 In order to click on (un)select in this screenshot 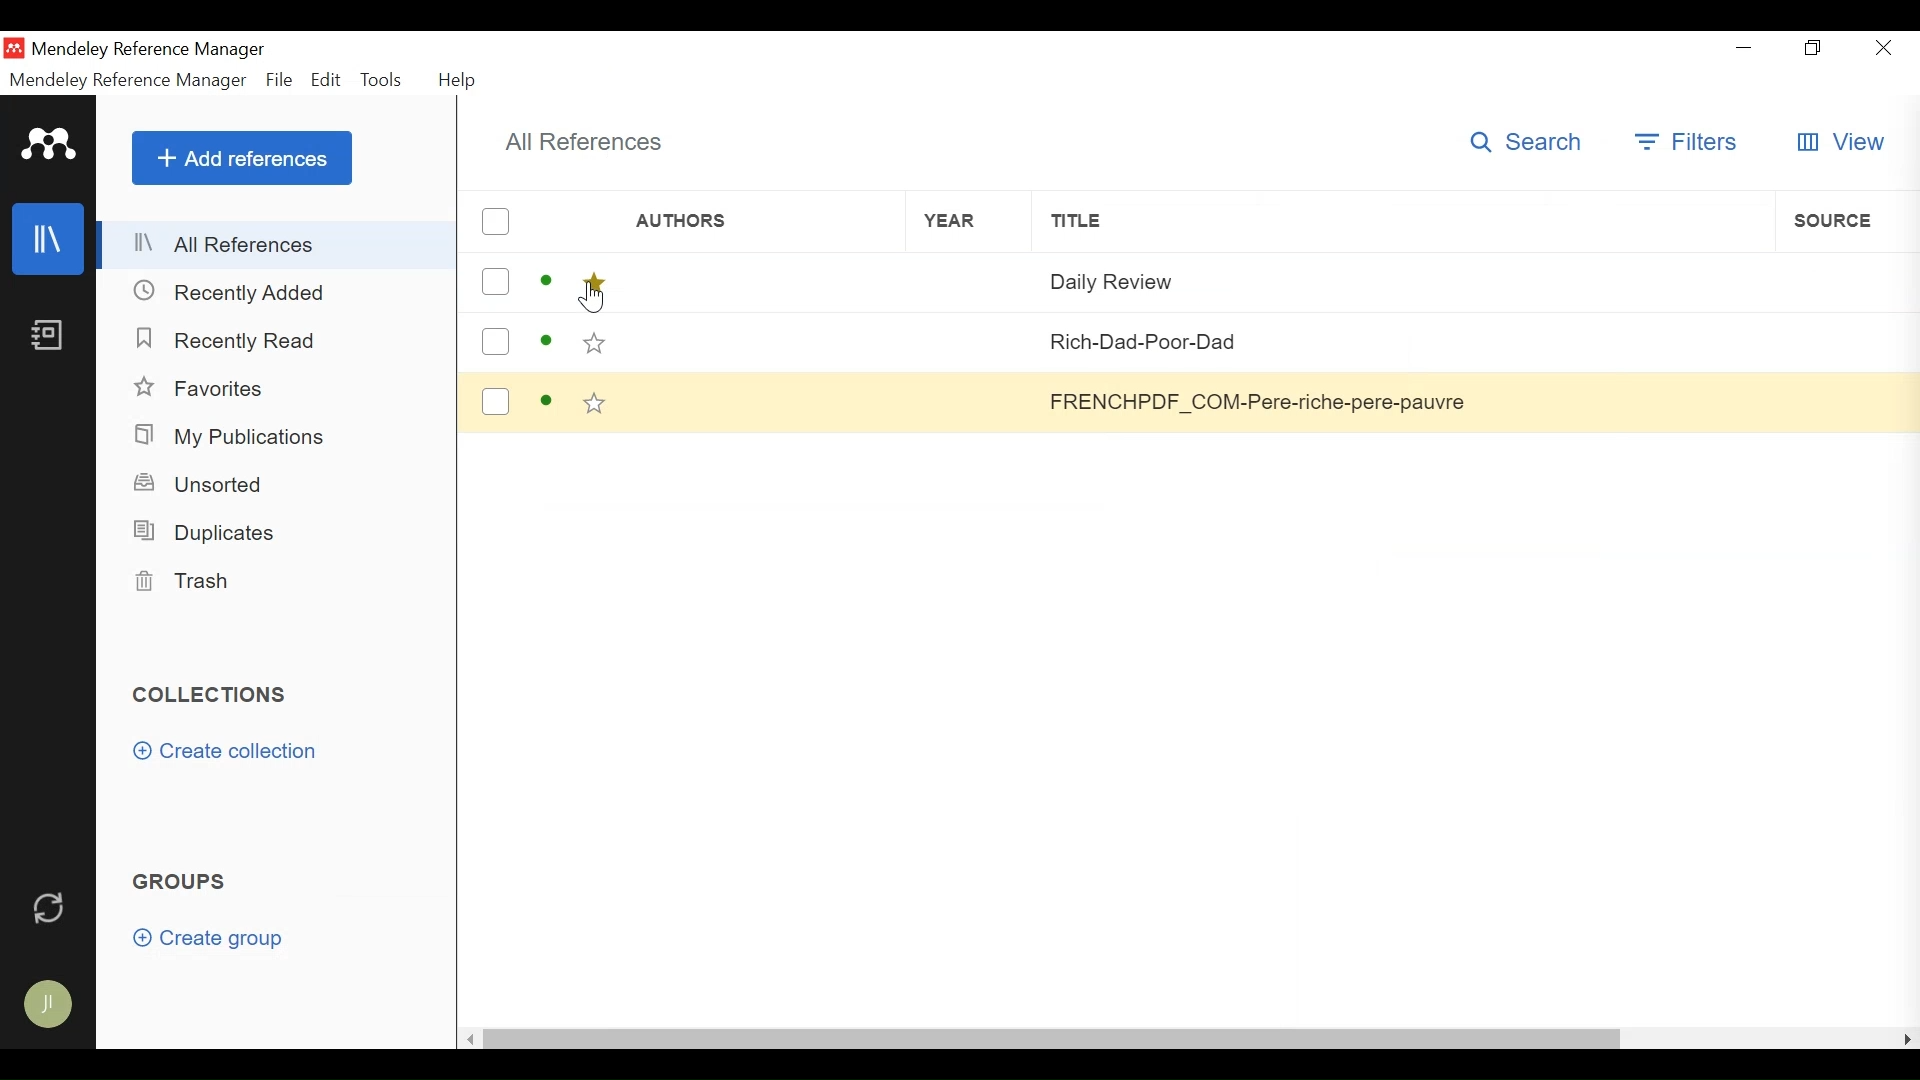, I will do `click(496, 400)`.